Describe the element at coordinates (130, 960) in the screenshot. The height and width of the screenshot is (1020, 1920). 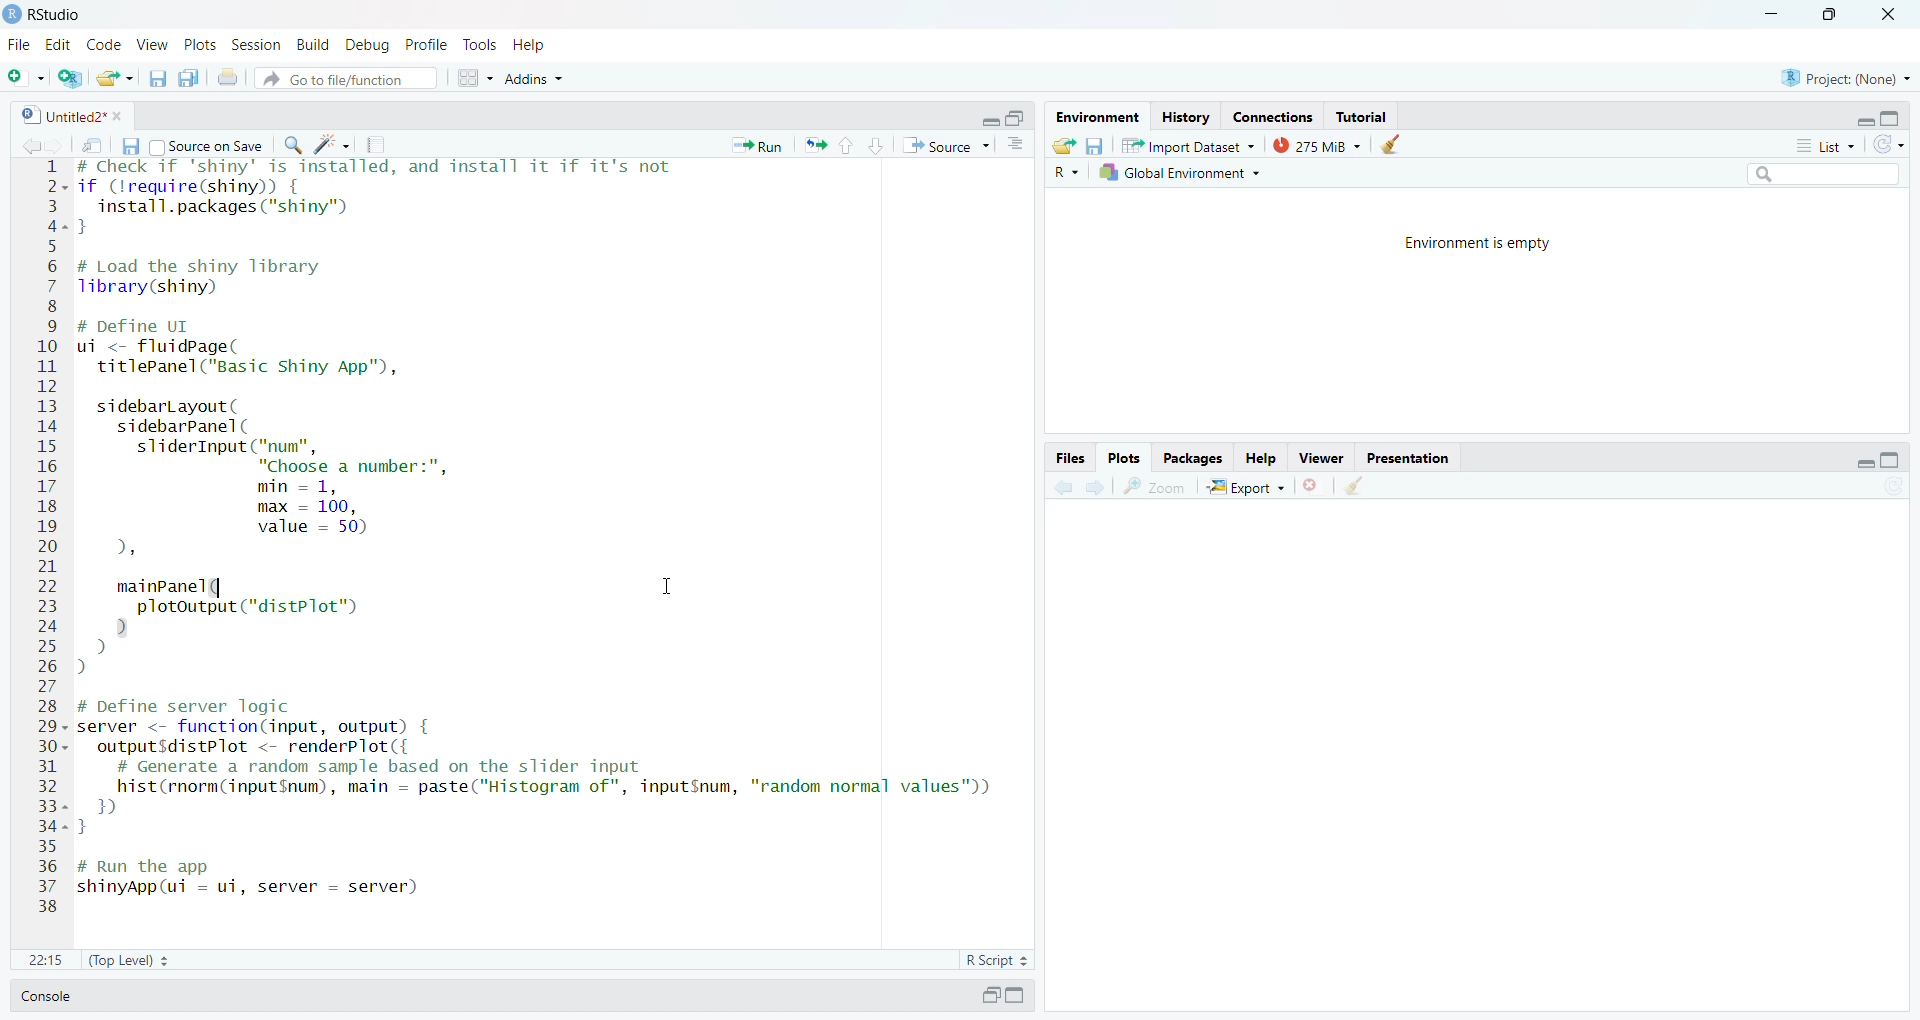
I see `(Top Level)` at that location.